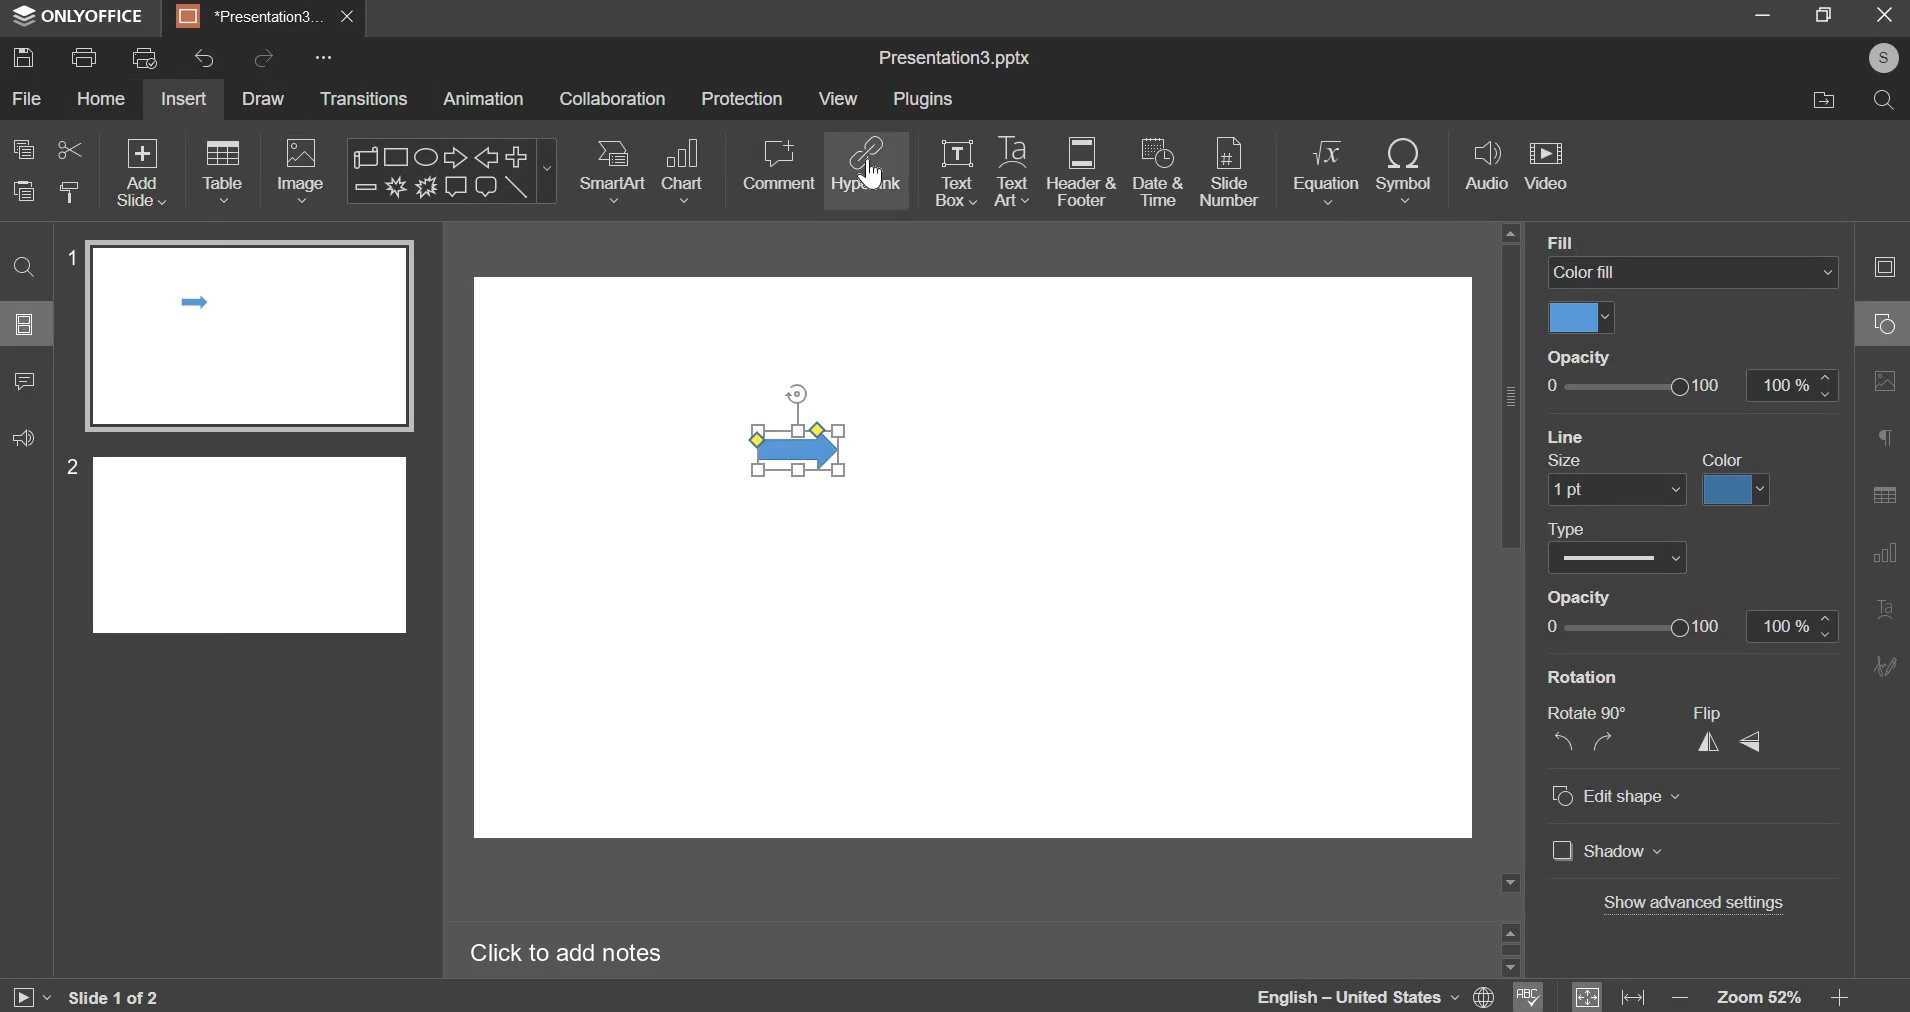 Image resolution: width=1910 pixels, height=1012 pixels. Describe the element at coordinates (1793, 627) in the screenshot. I see `increase/decrease opacity` at that location.